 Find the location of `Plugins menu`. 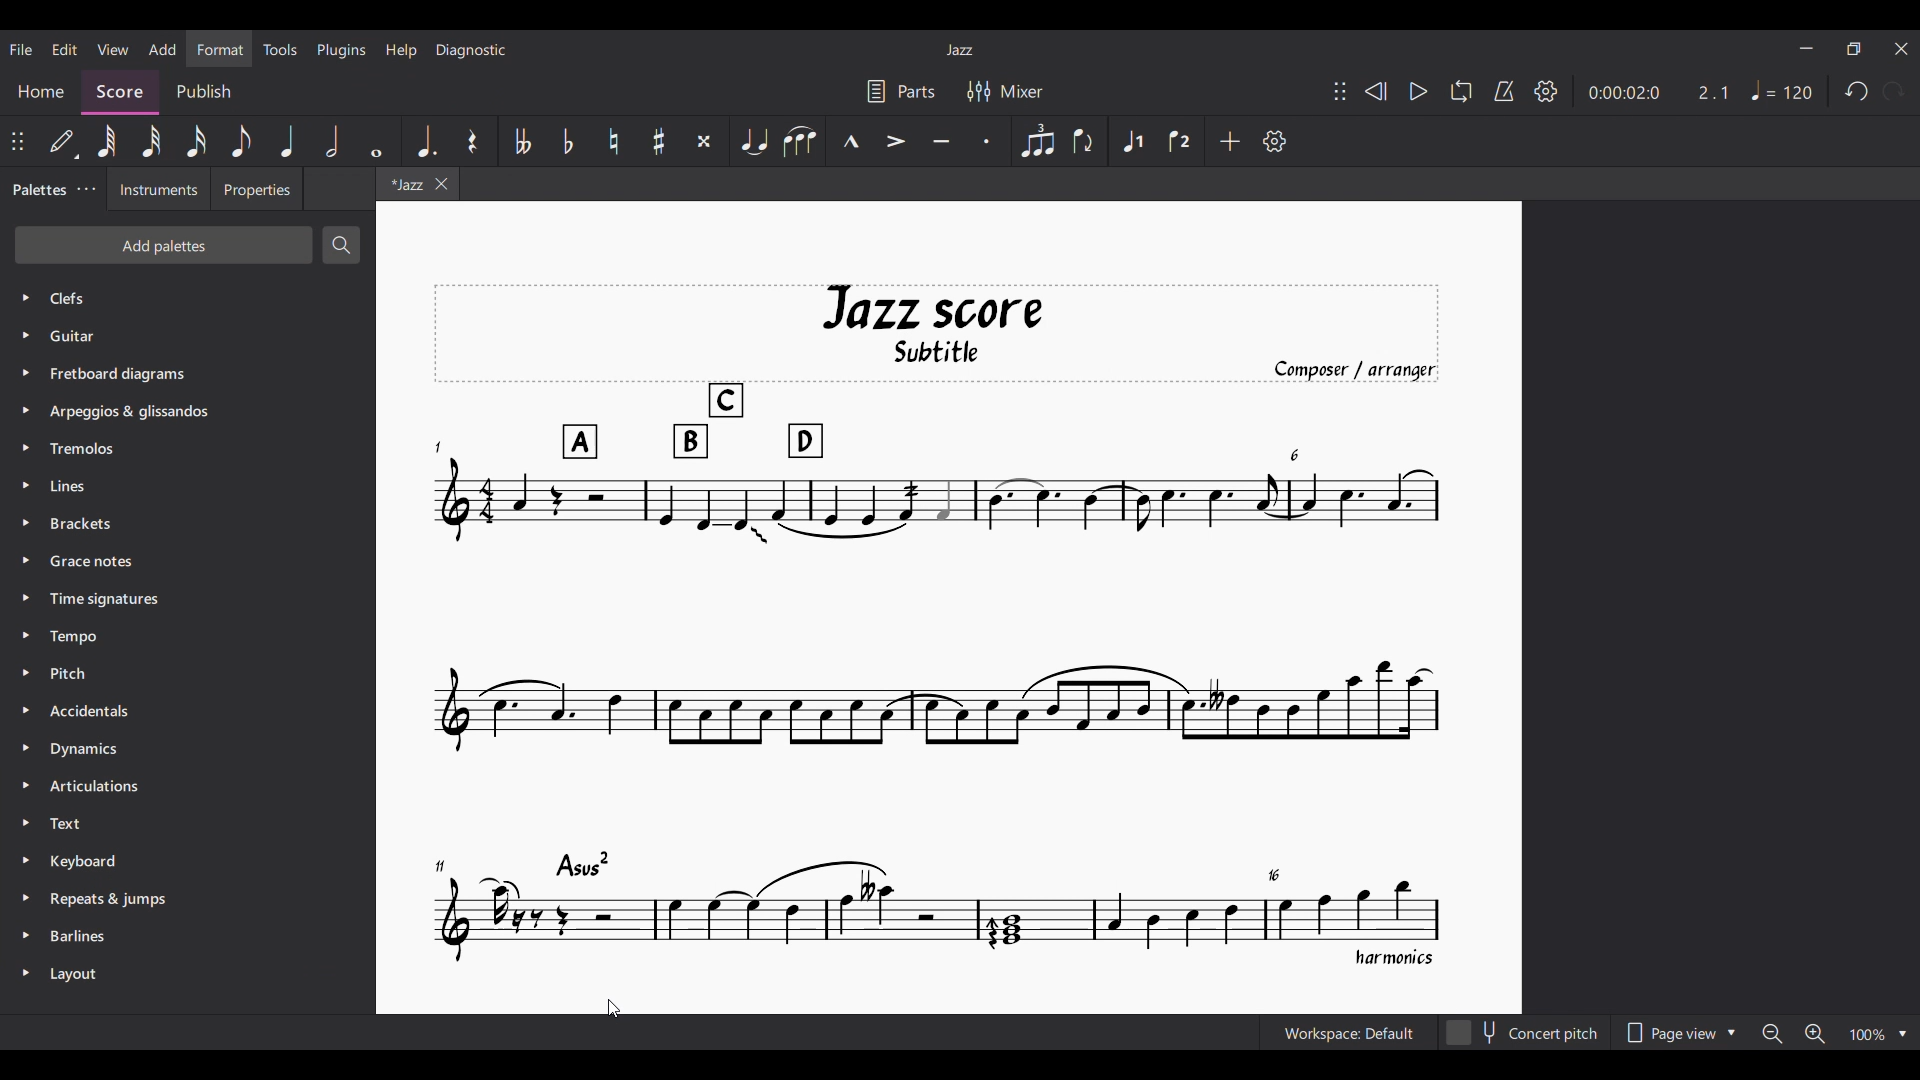

Plugins menu is located at coordinates (341, 50).